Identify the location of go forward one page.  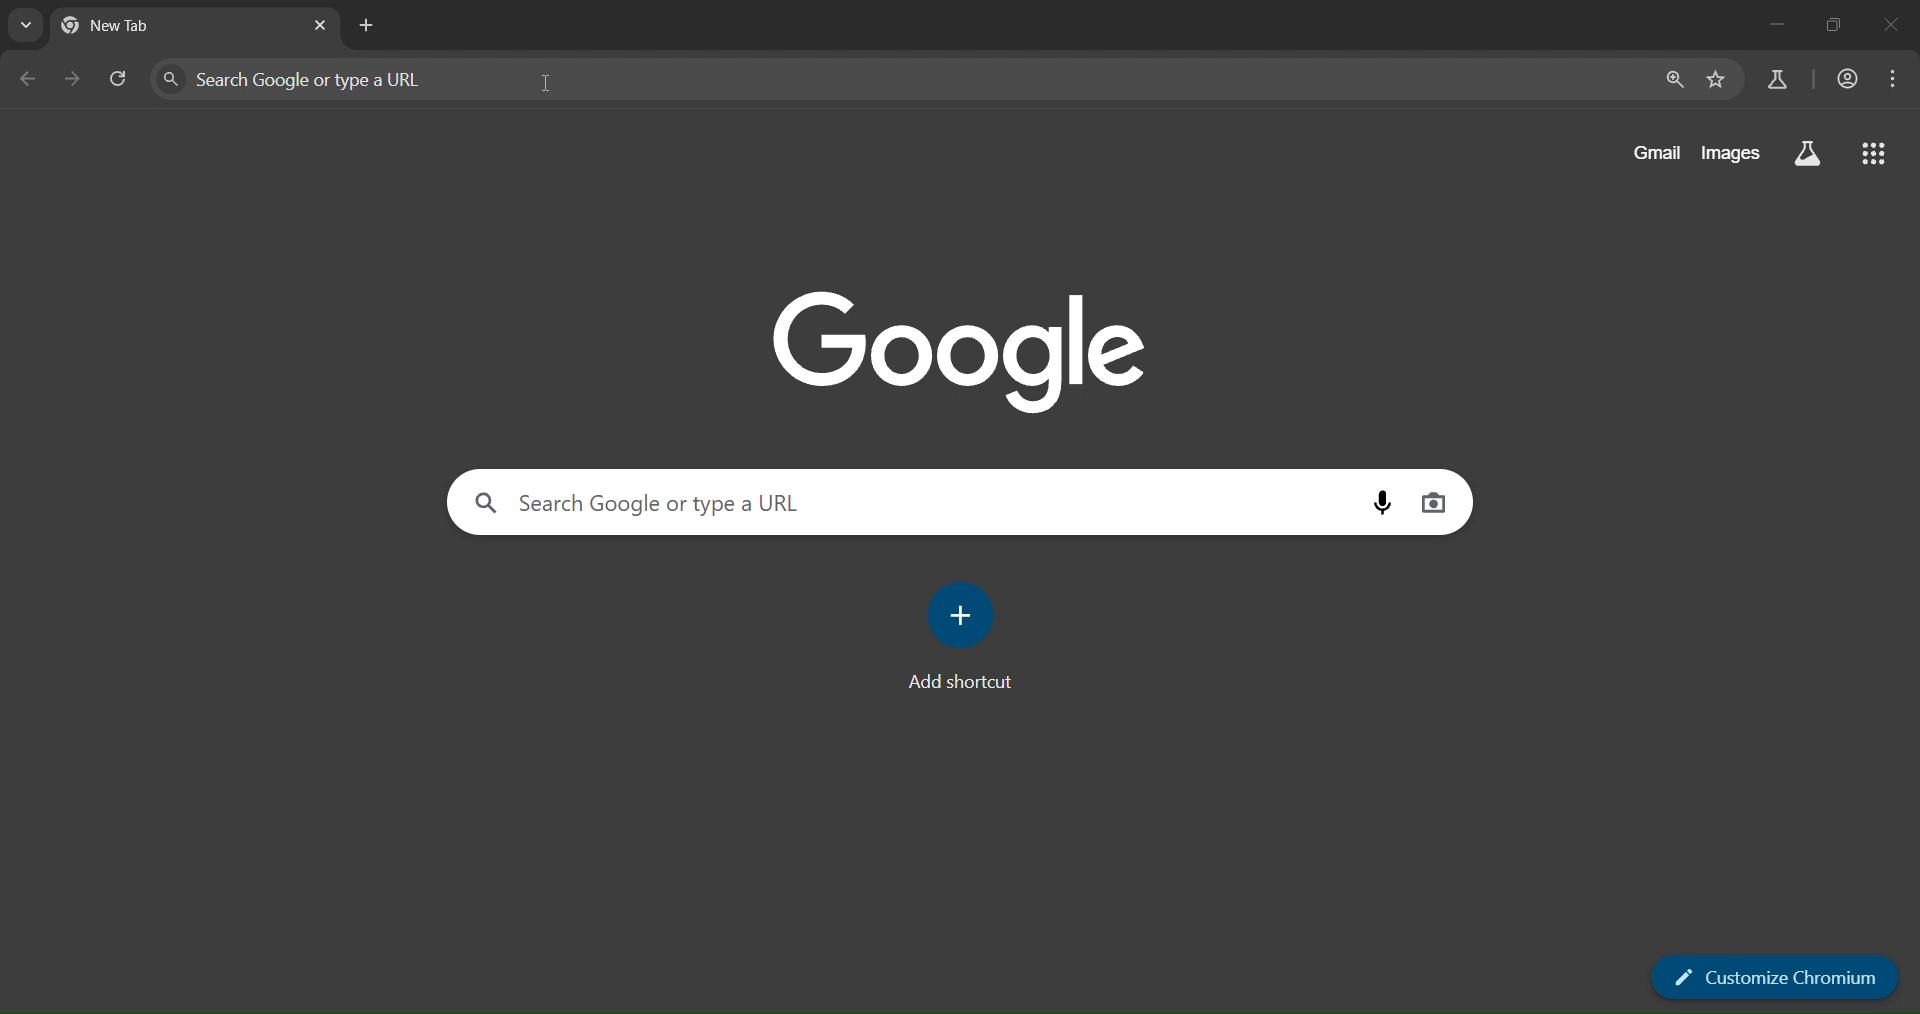
(72, 79).